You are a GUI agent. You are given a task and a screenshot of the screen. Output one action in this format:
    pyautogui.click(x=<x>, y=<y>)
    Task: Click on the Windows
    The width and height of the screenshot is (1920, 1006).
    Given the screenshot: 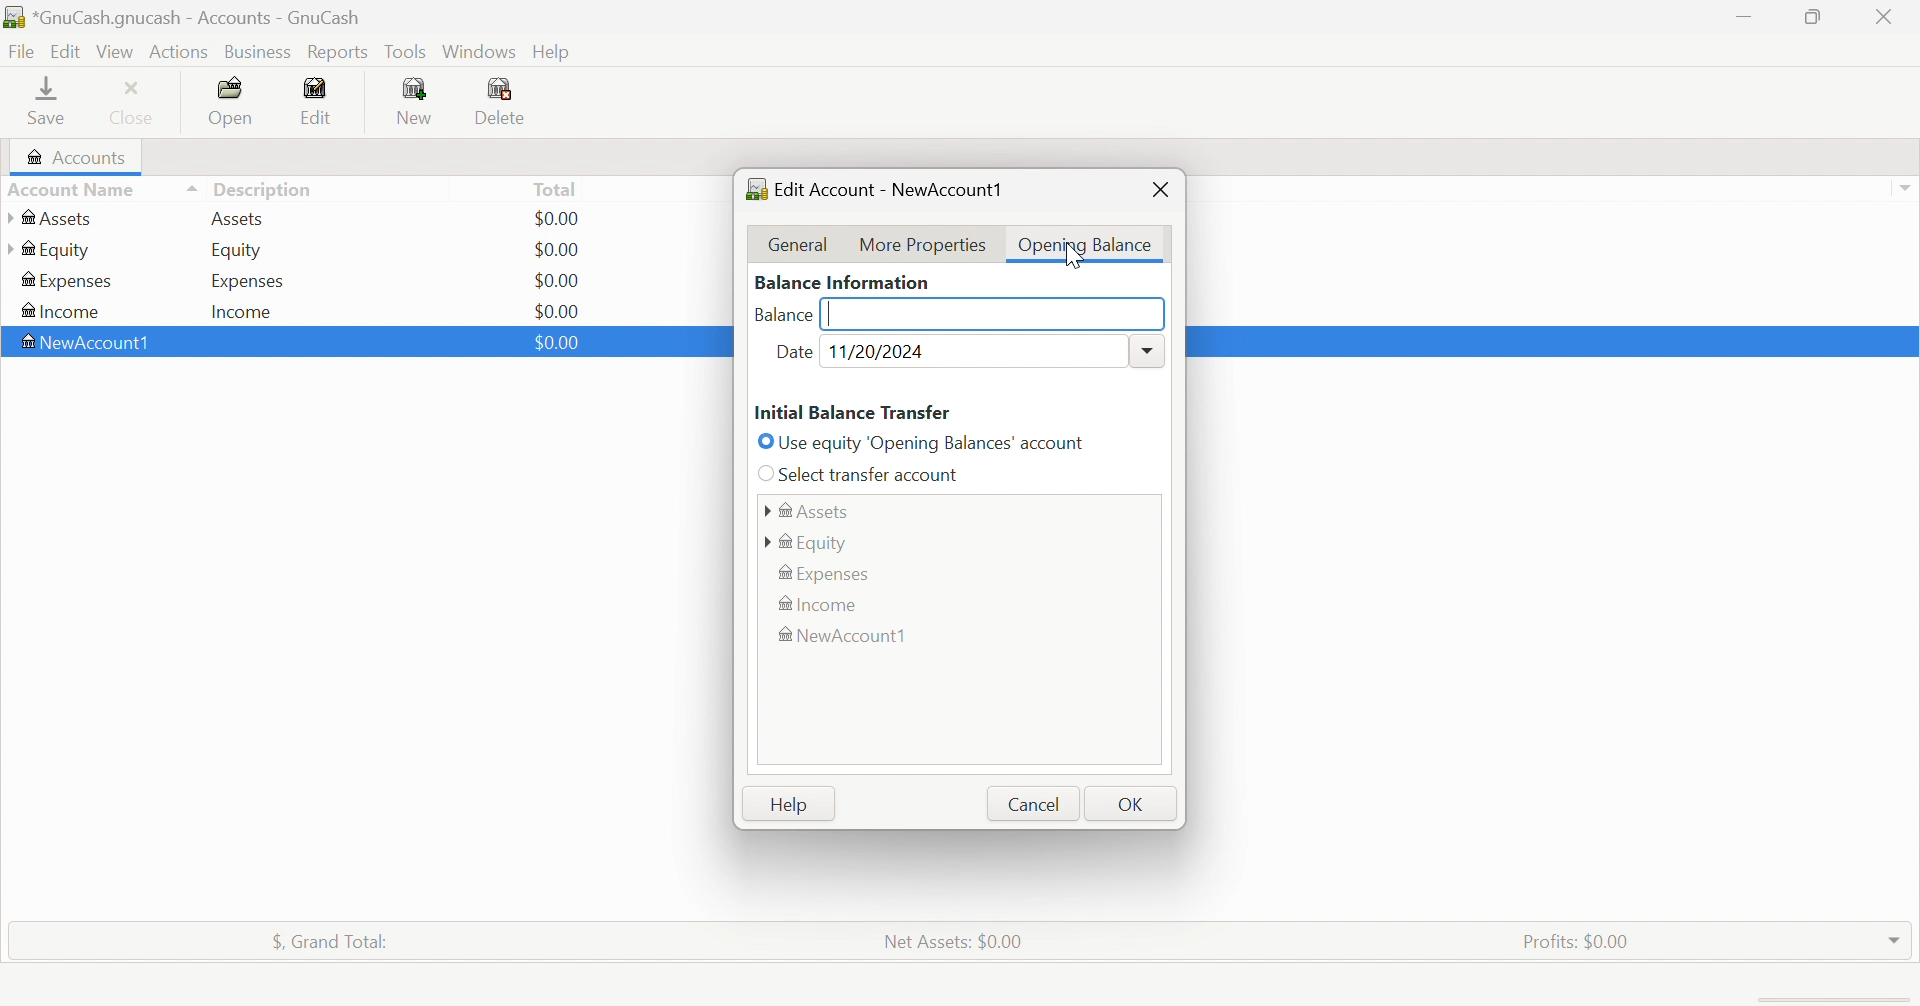 What is the action you would take?
    pyautogui.click(x=478, y=51)
    